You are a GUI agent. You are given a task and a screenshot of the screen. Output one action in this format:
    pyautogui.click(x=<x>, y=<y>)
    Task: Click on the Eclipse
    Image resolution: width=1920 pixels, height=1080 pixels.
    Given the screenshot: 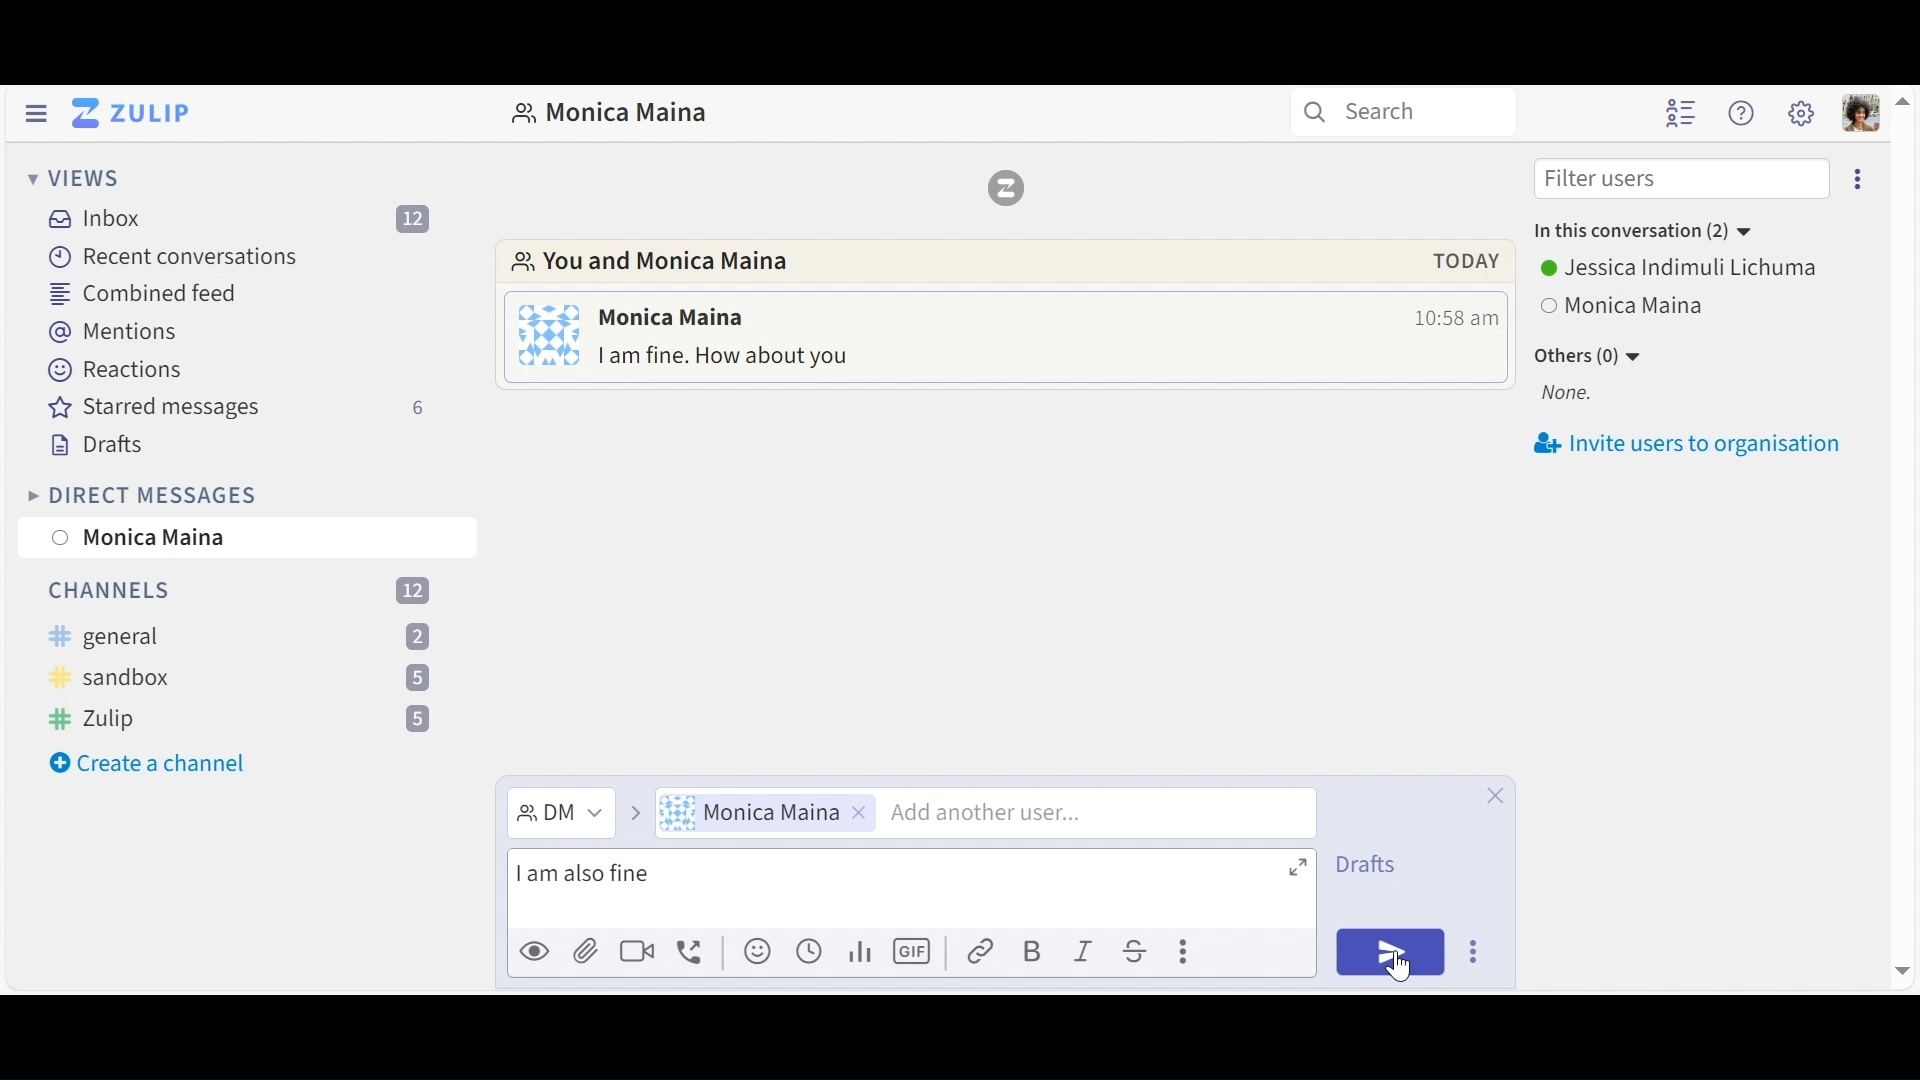 What is the action you would take?
    pyautogui.click(x=1855, y=179)
    